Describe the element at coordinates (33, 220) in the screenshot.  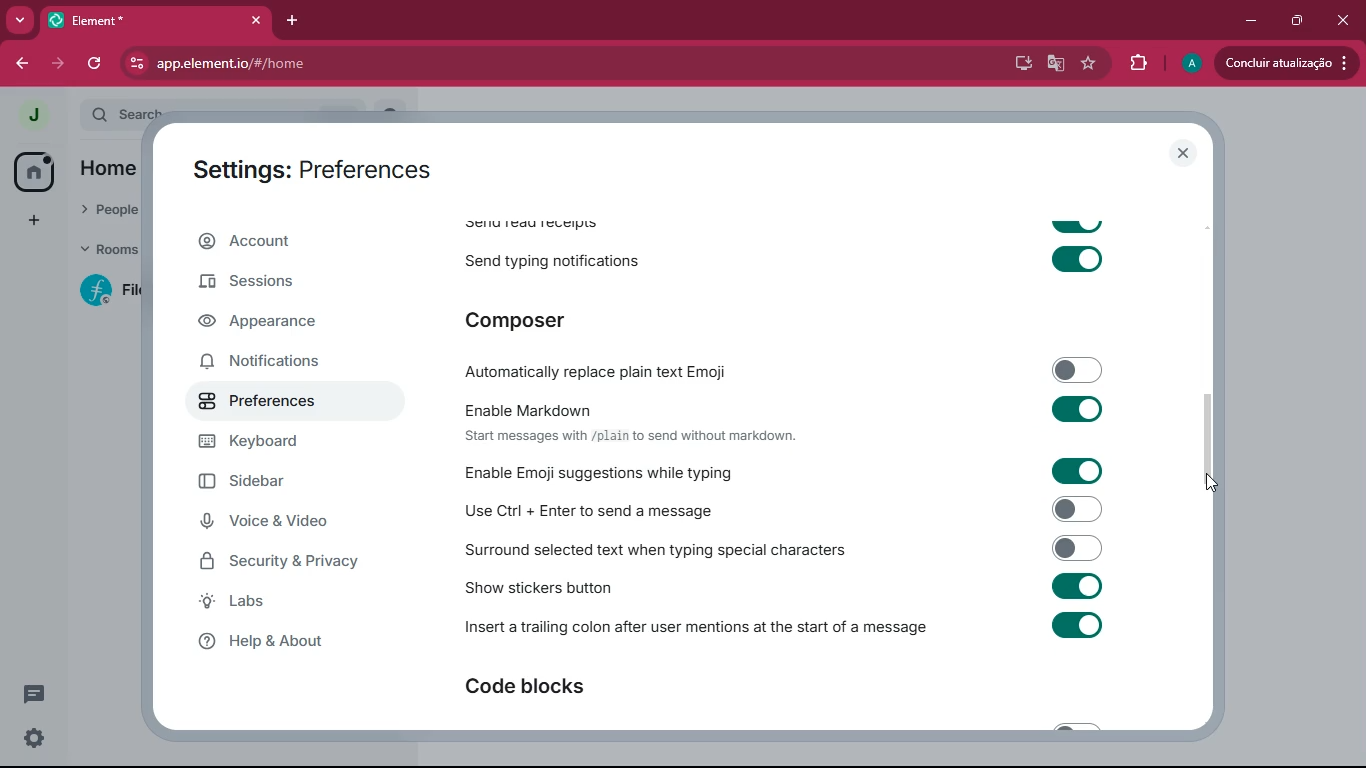
I see `add` at that location.